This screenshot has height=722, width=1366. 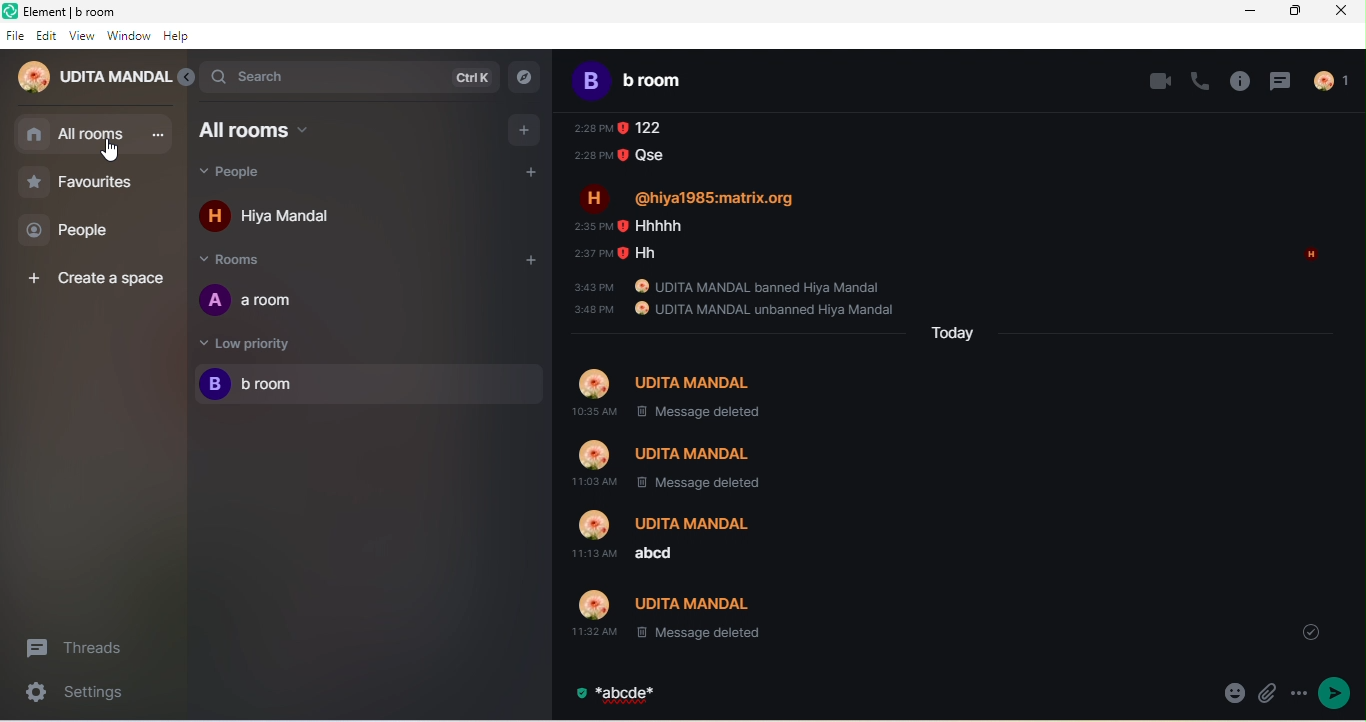 What do you see at coordinates (904, 384) in the screenshot?
I see `older message` at bounding box center [904, 384].